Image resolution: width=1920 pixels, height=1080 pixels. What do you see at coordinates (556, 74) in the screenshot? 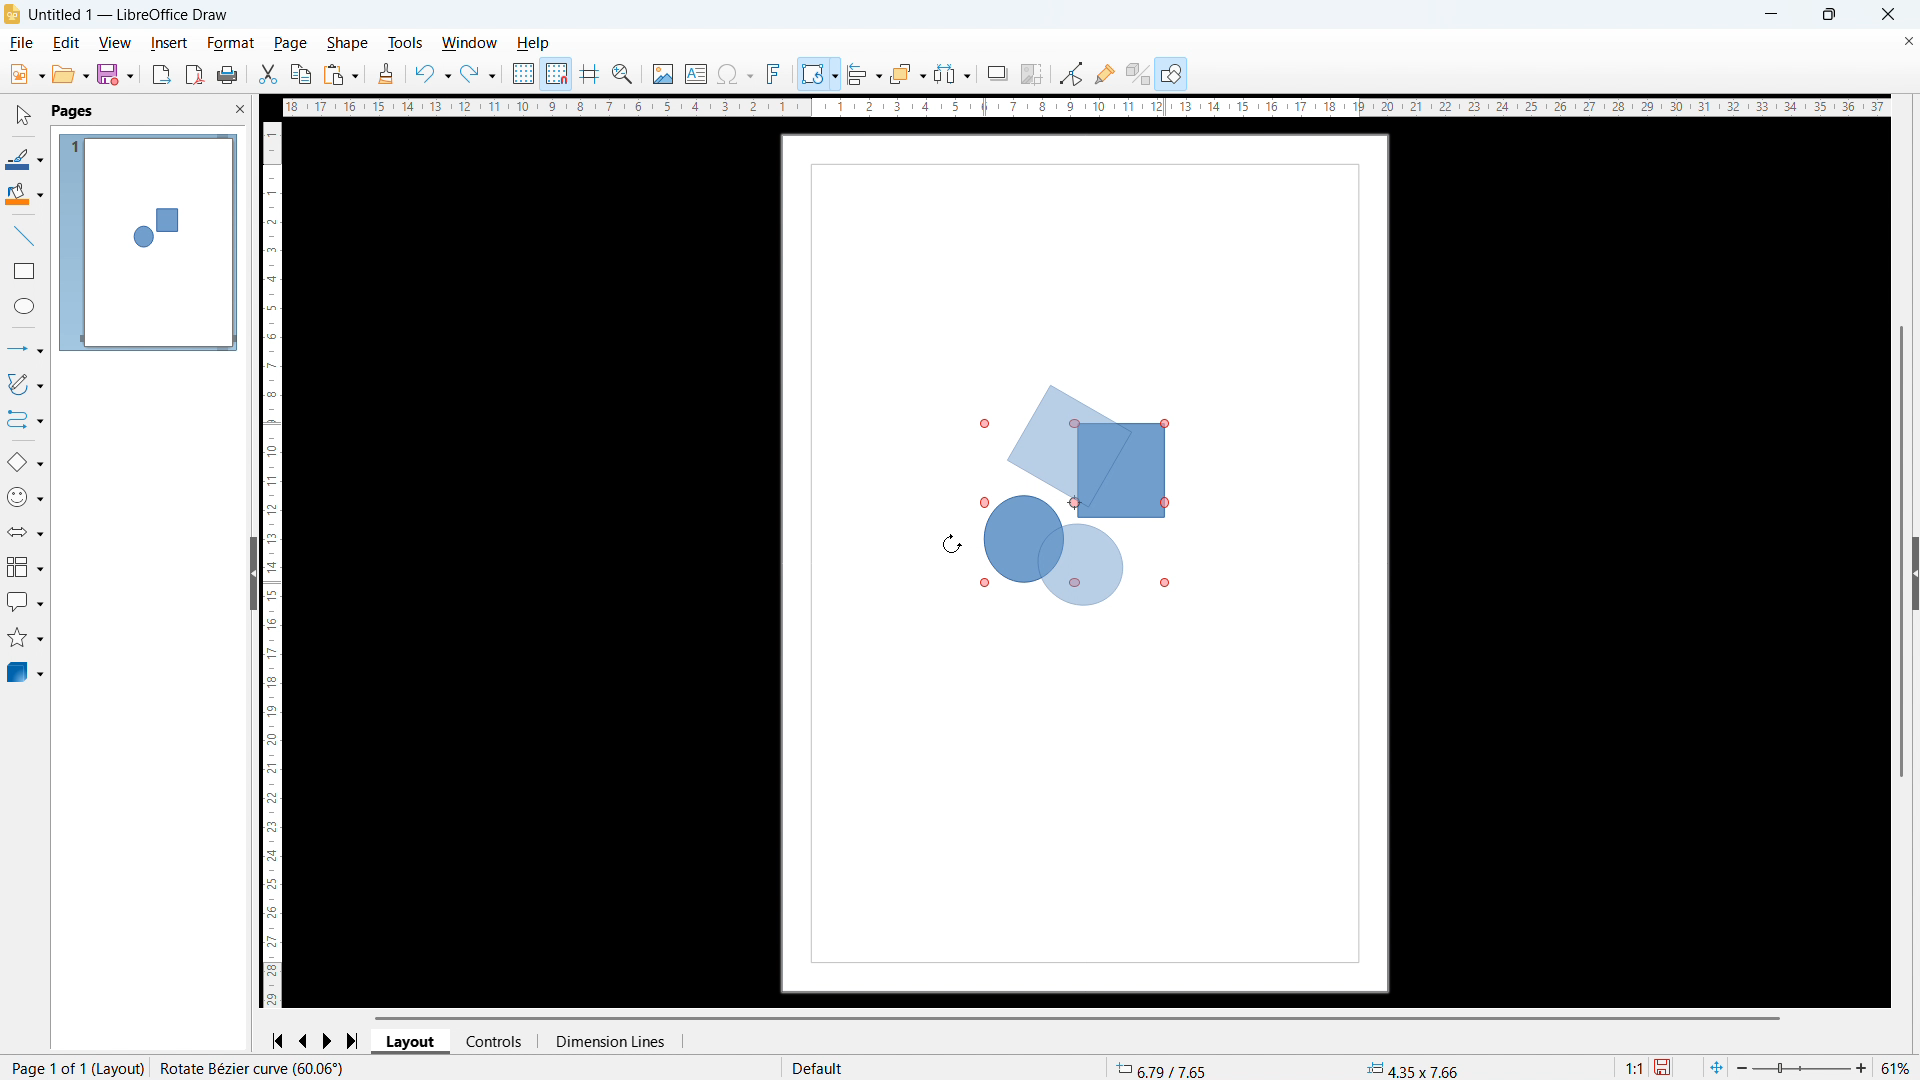
I see `Snap to grid ` at bounding box center [556, 74].